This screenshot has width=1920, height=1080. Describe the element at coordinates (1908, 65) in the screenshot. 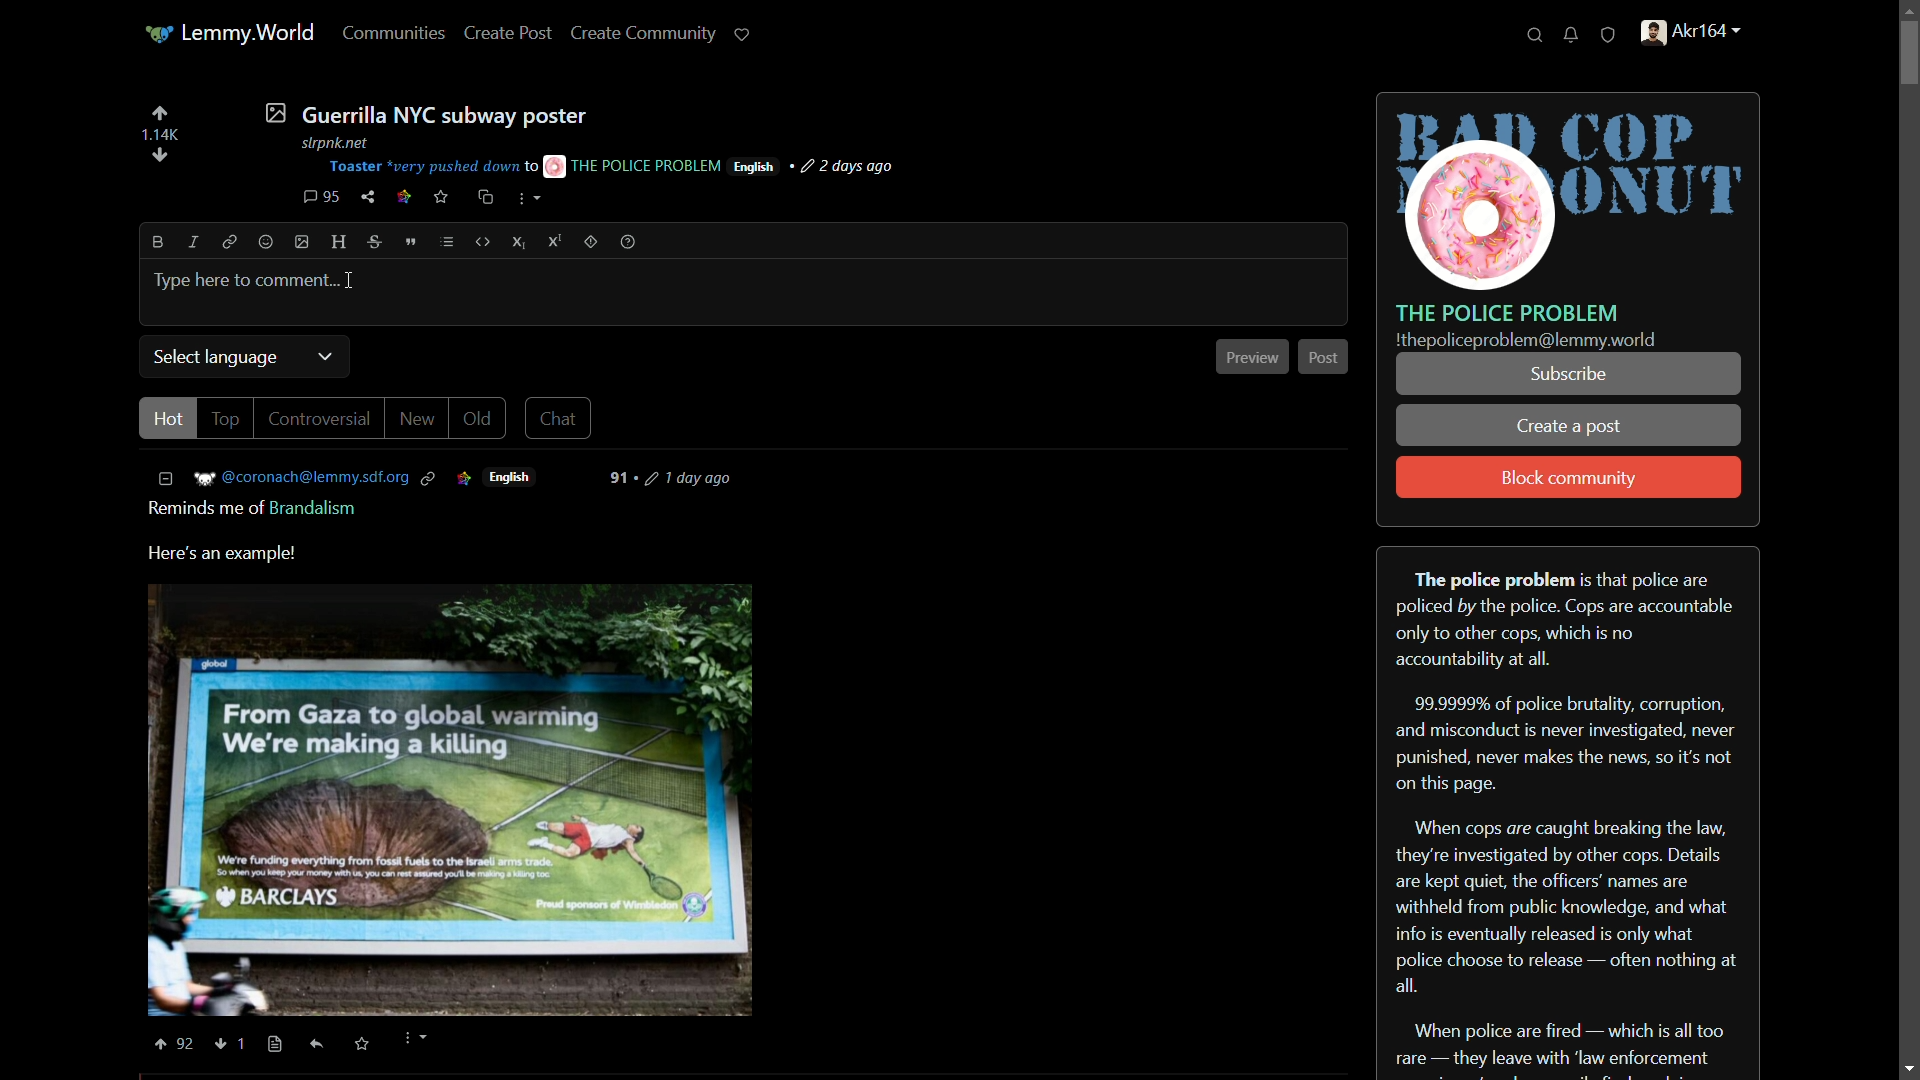

I see `` at that location.